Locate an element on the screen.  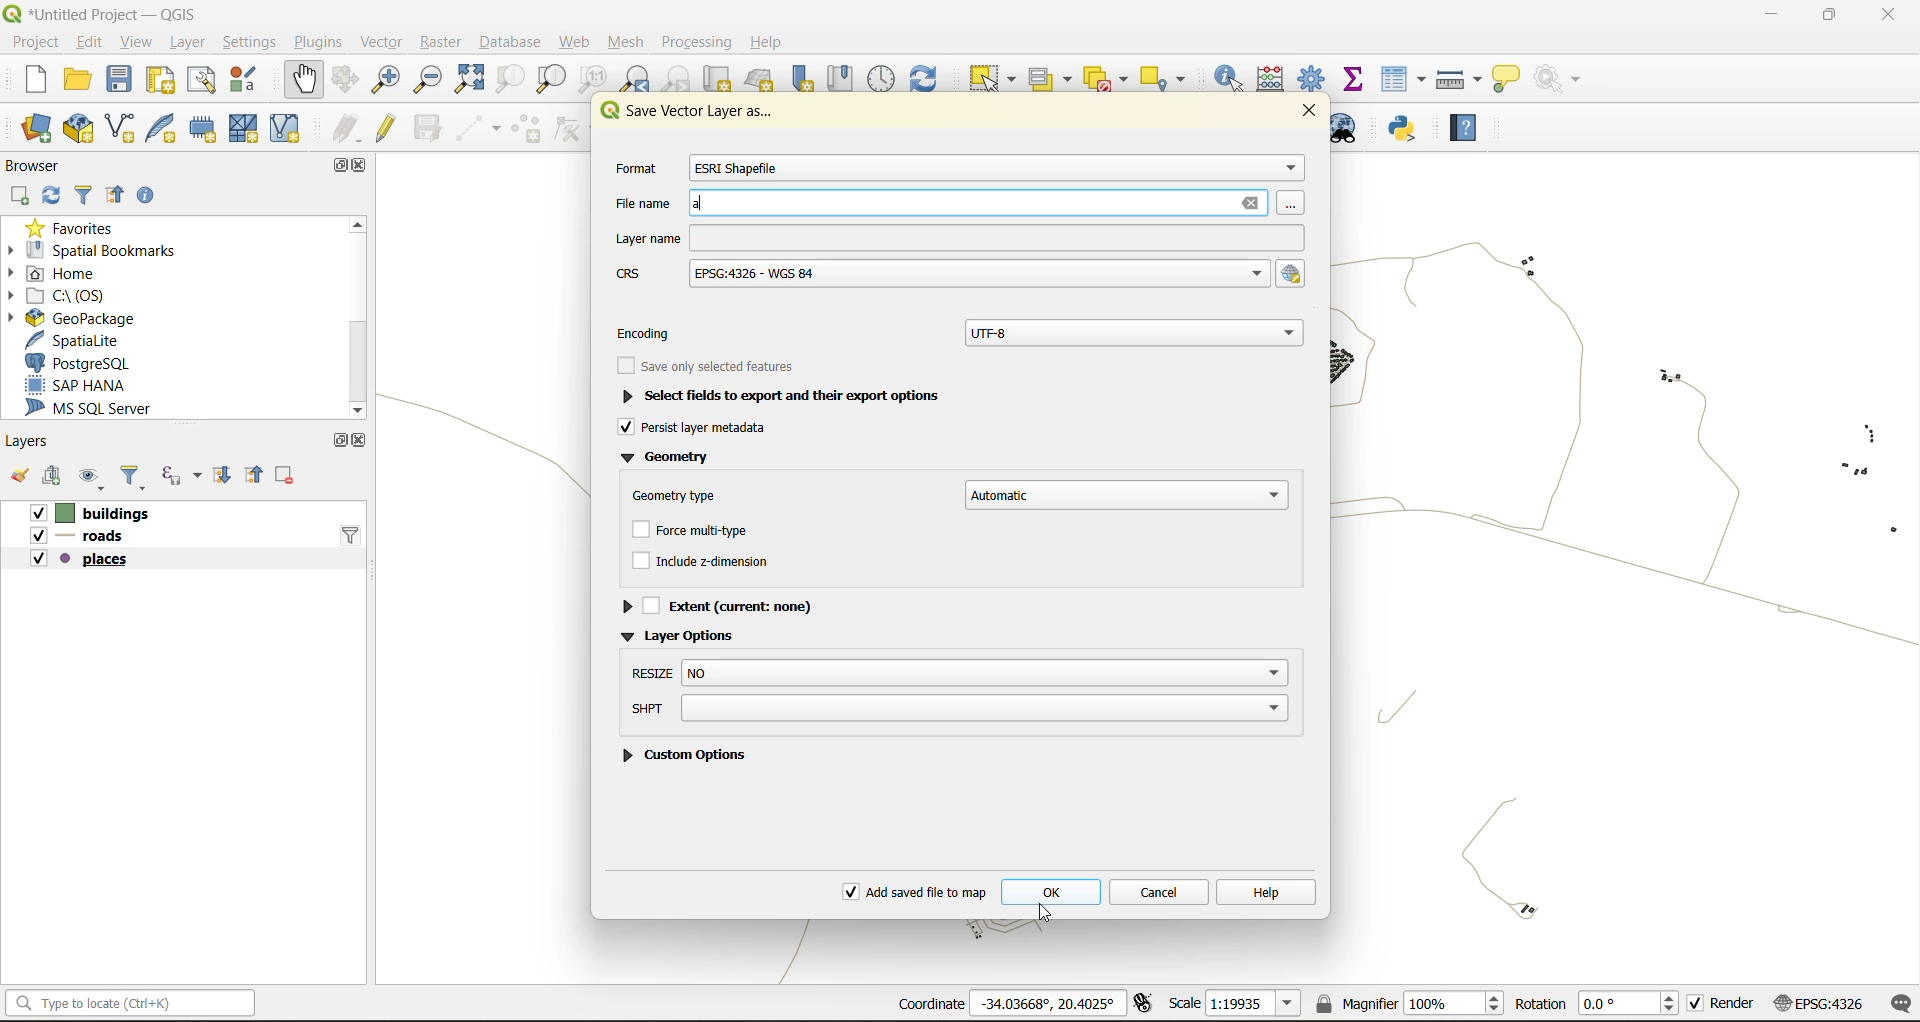
maximize is located at coordinates (343, 169).